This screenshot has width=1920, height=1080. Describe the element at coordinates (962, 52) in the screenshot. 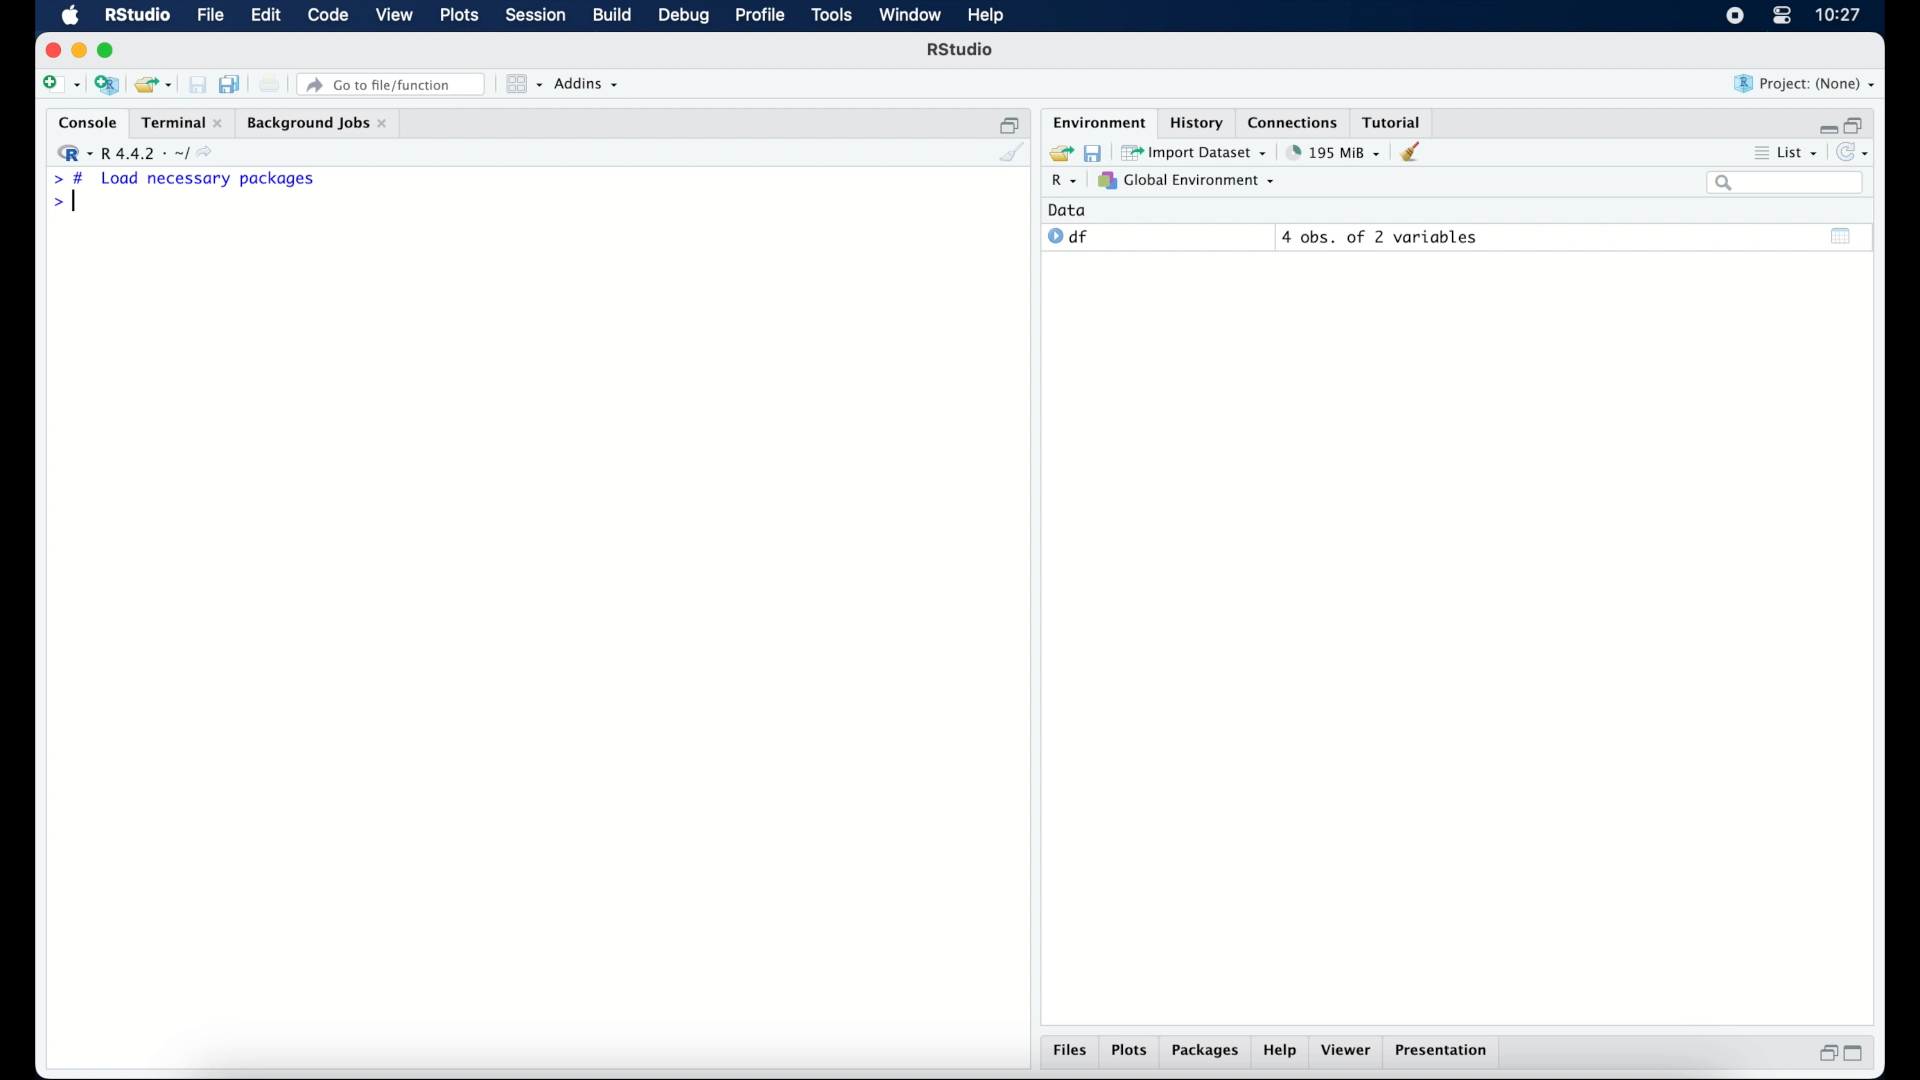

I see `R Studio` at that location.